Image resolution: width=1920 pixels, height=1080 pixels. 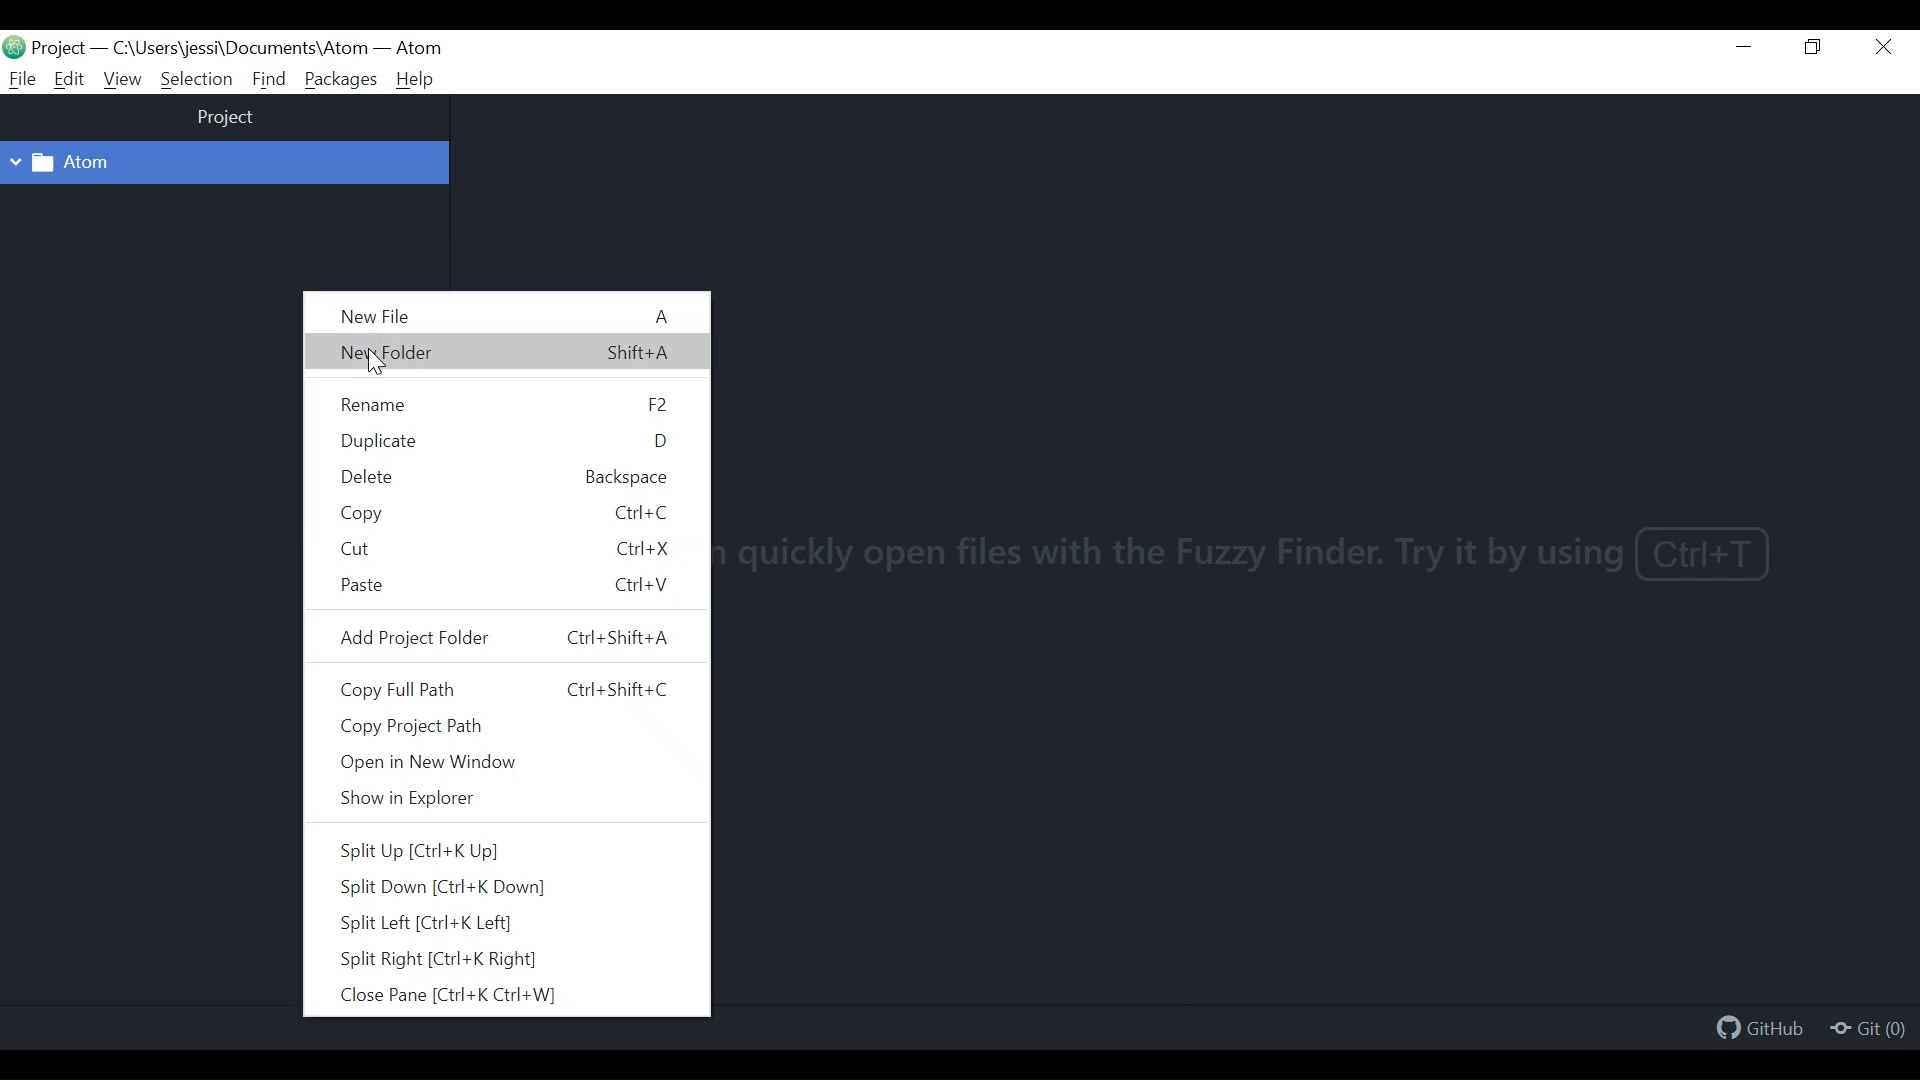 What do you see at coordinates (384, 351) in the screenshot?
I see `New Folder` at bounding box center [384, 351].